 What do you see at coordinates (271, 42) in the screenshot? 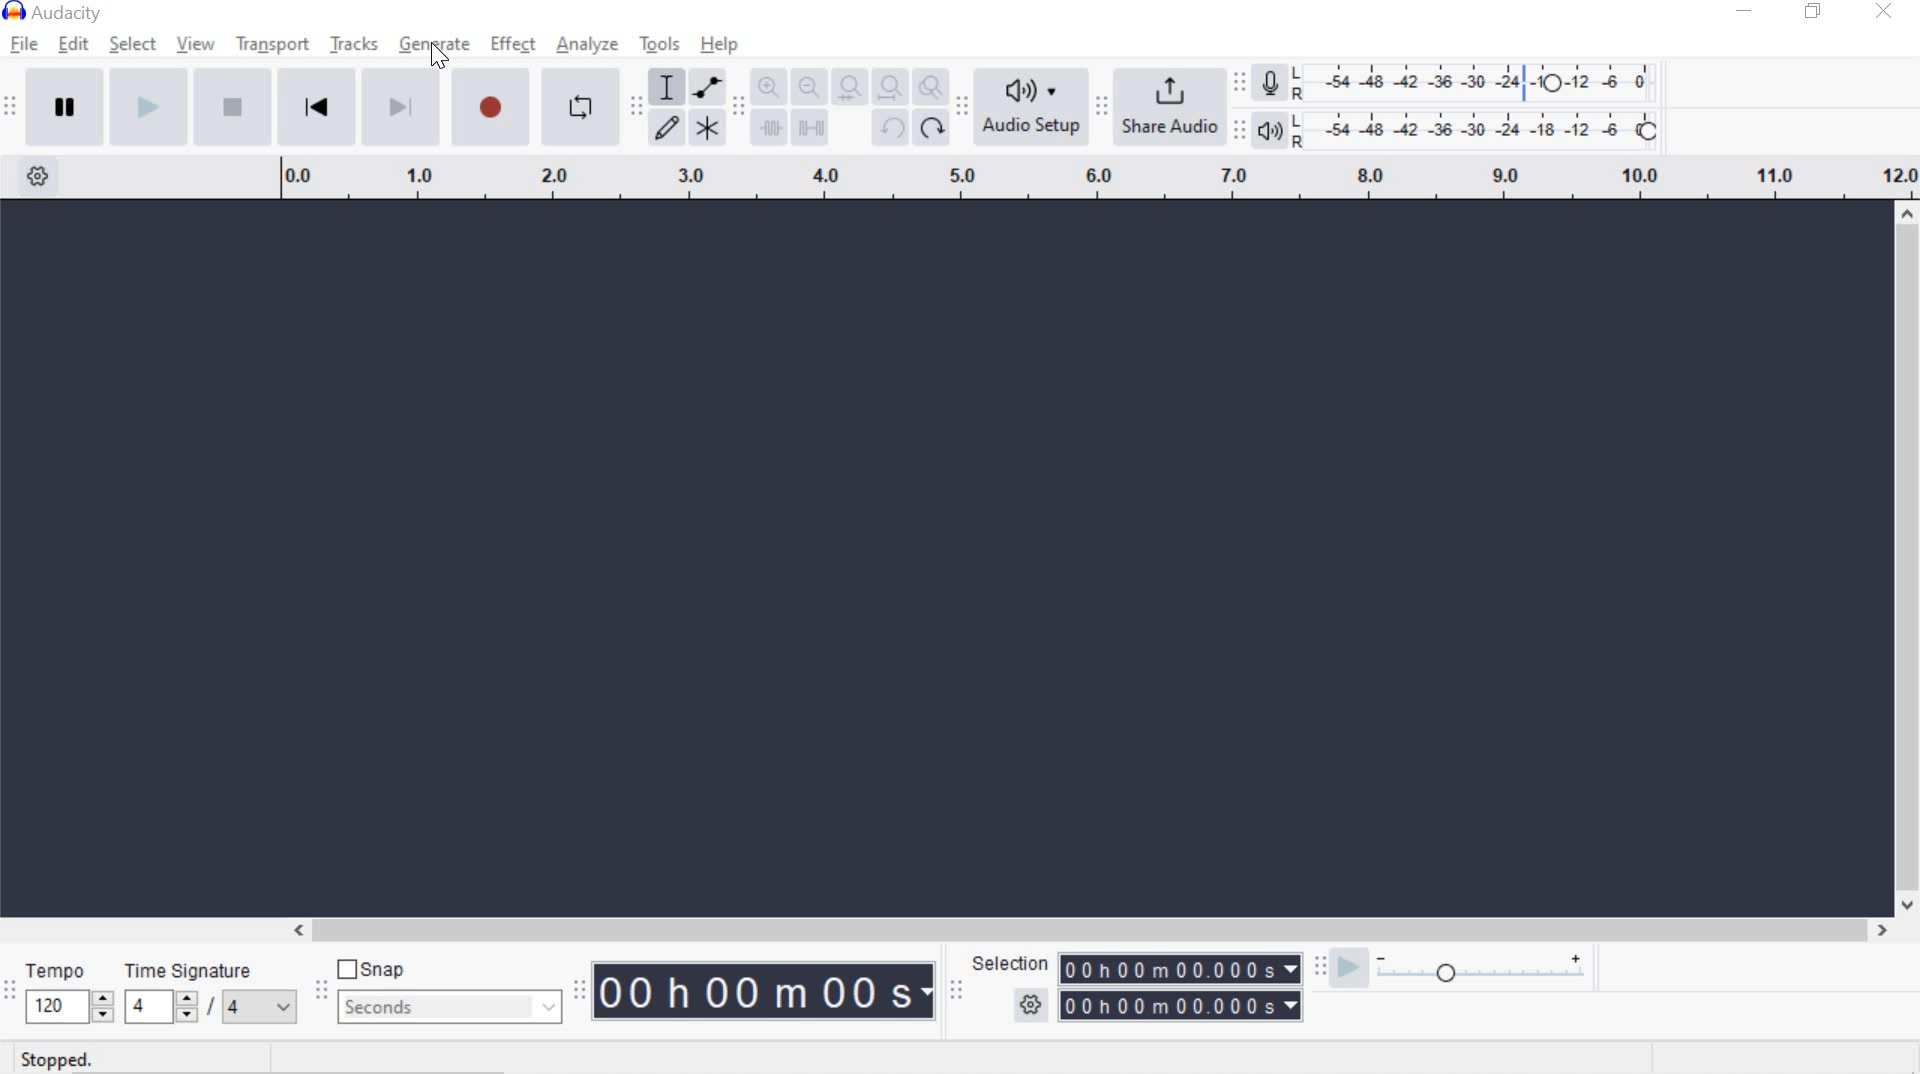
I see `transport` at bounding box center [271, 42].